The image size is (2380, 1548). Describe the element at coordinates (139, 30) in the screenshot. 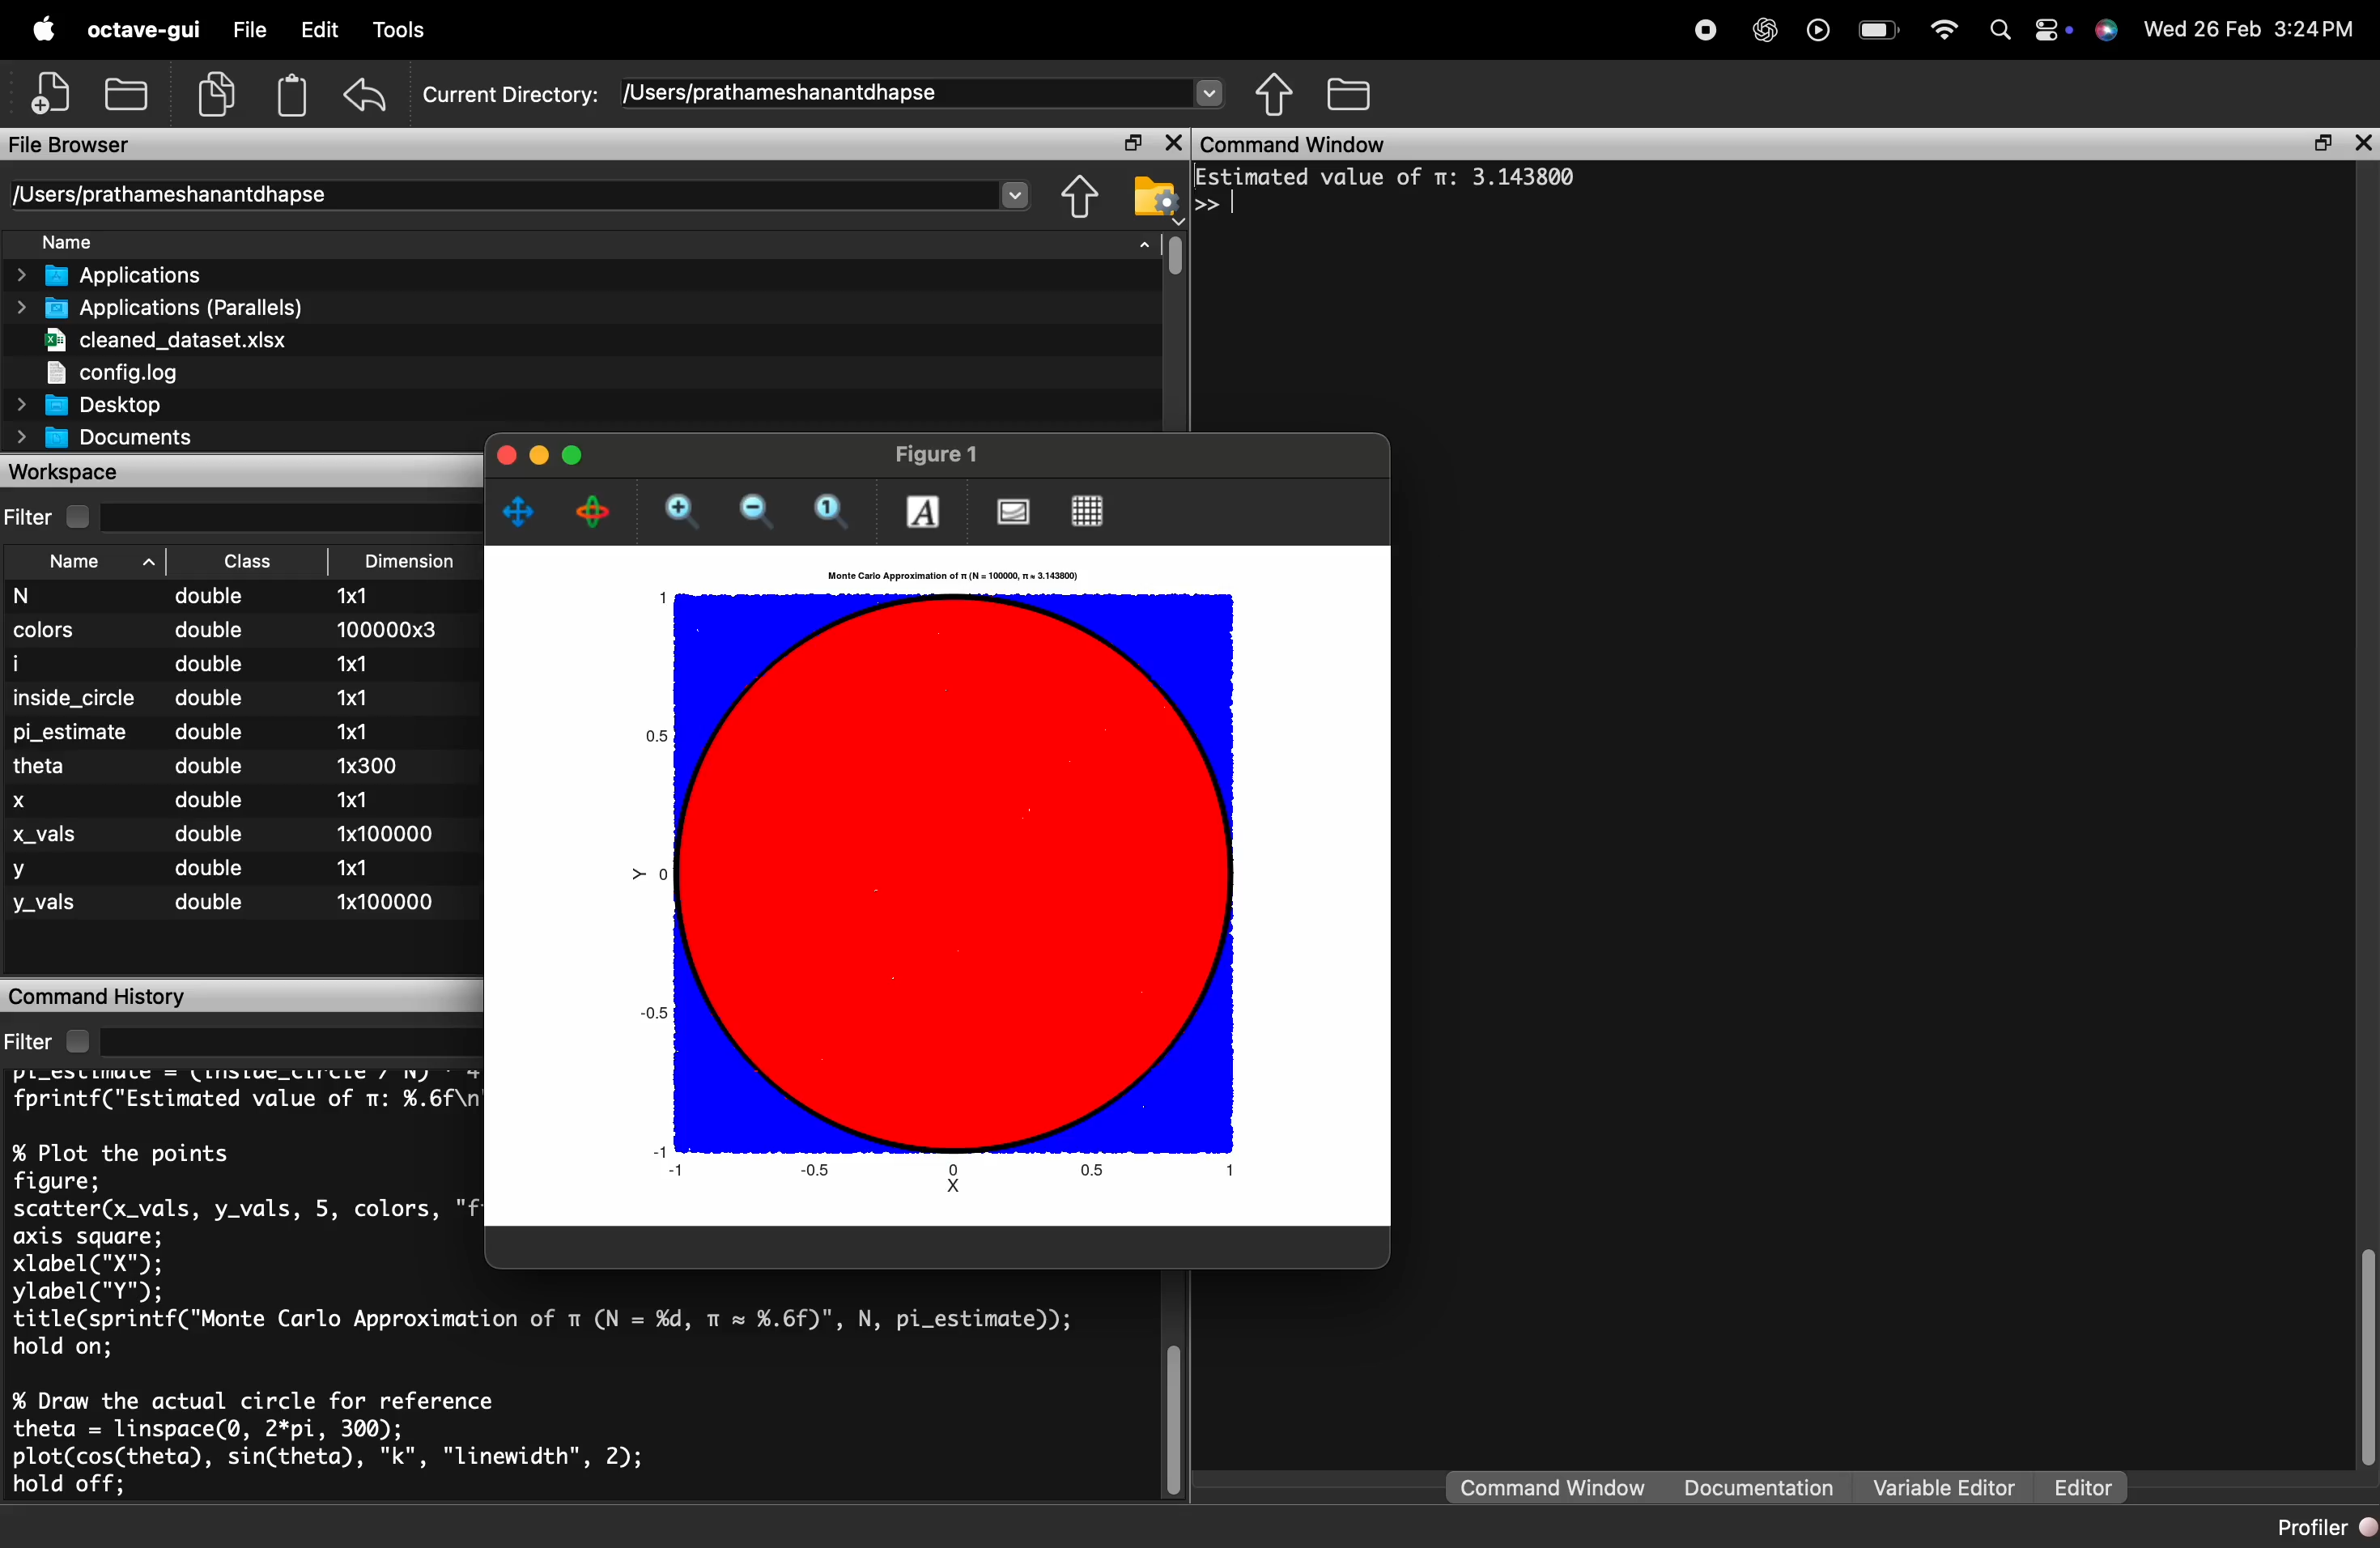

I see `octave-gui` at that location.